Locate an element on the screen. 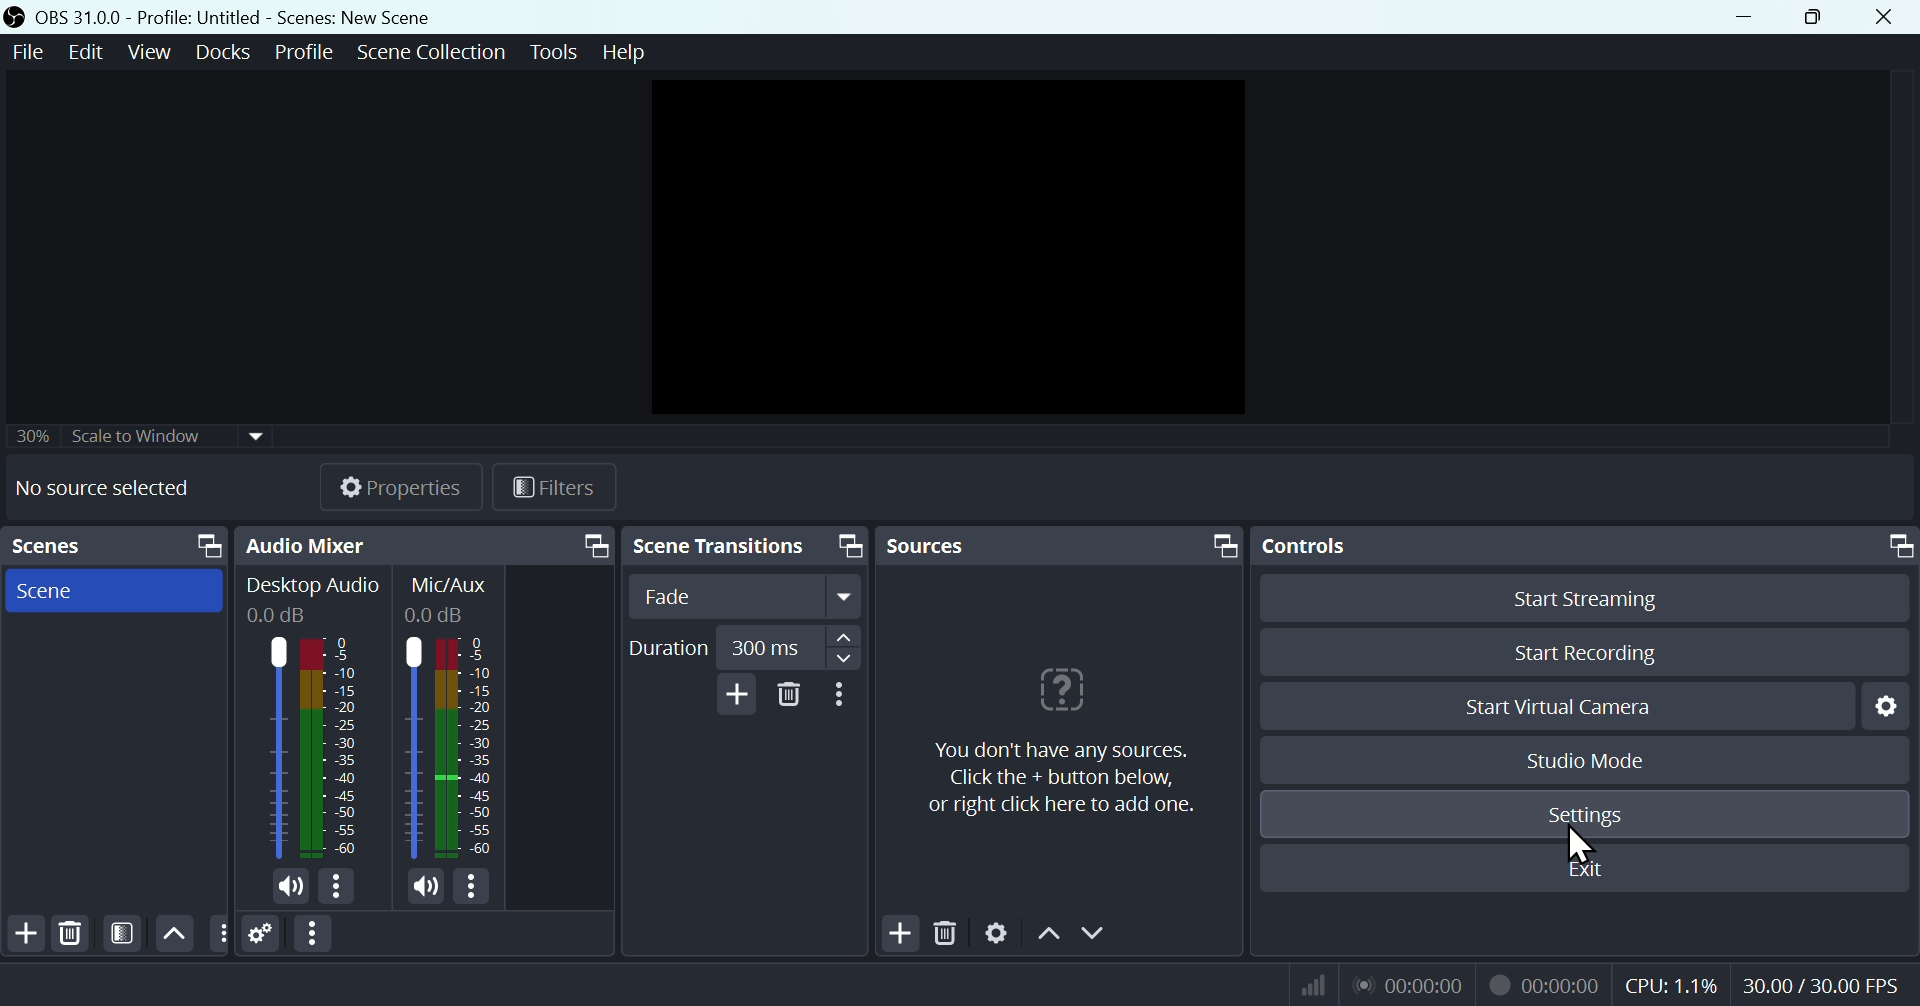  Add is located at coordinates (23, 933).